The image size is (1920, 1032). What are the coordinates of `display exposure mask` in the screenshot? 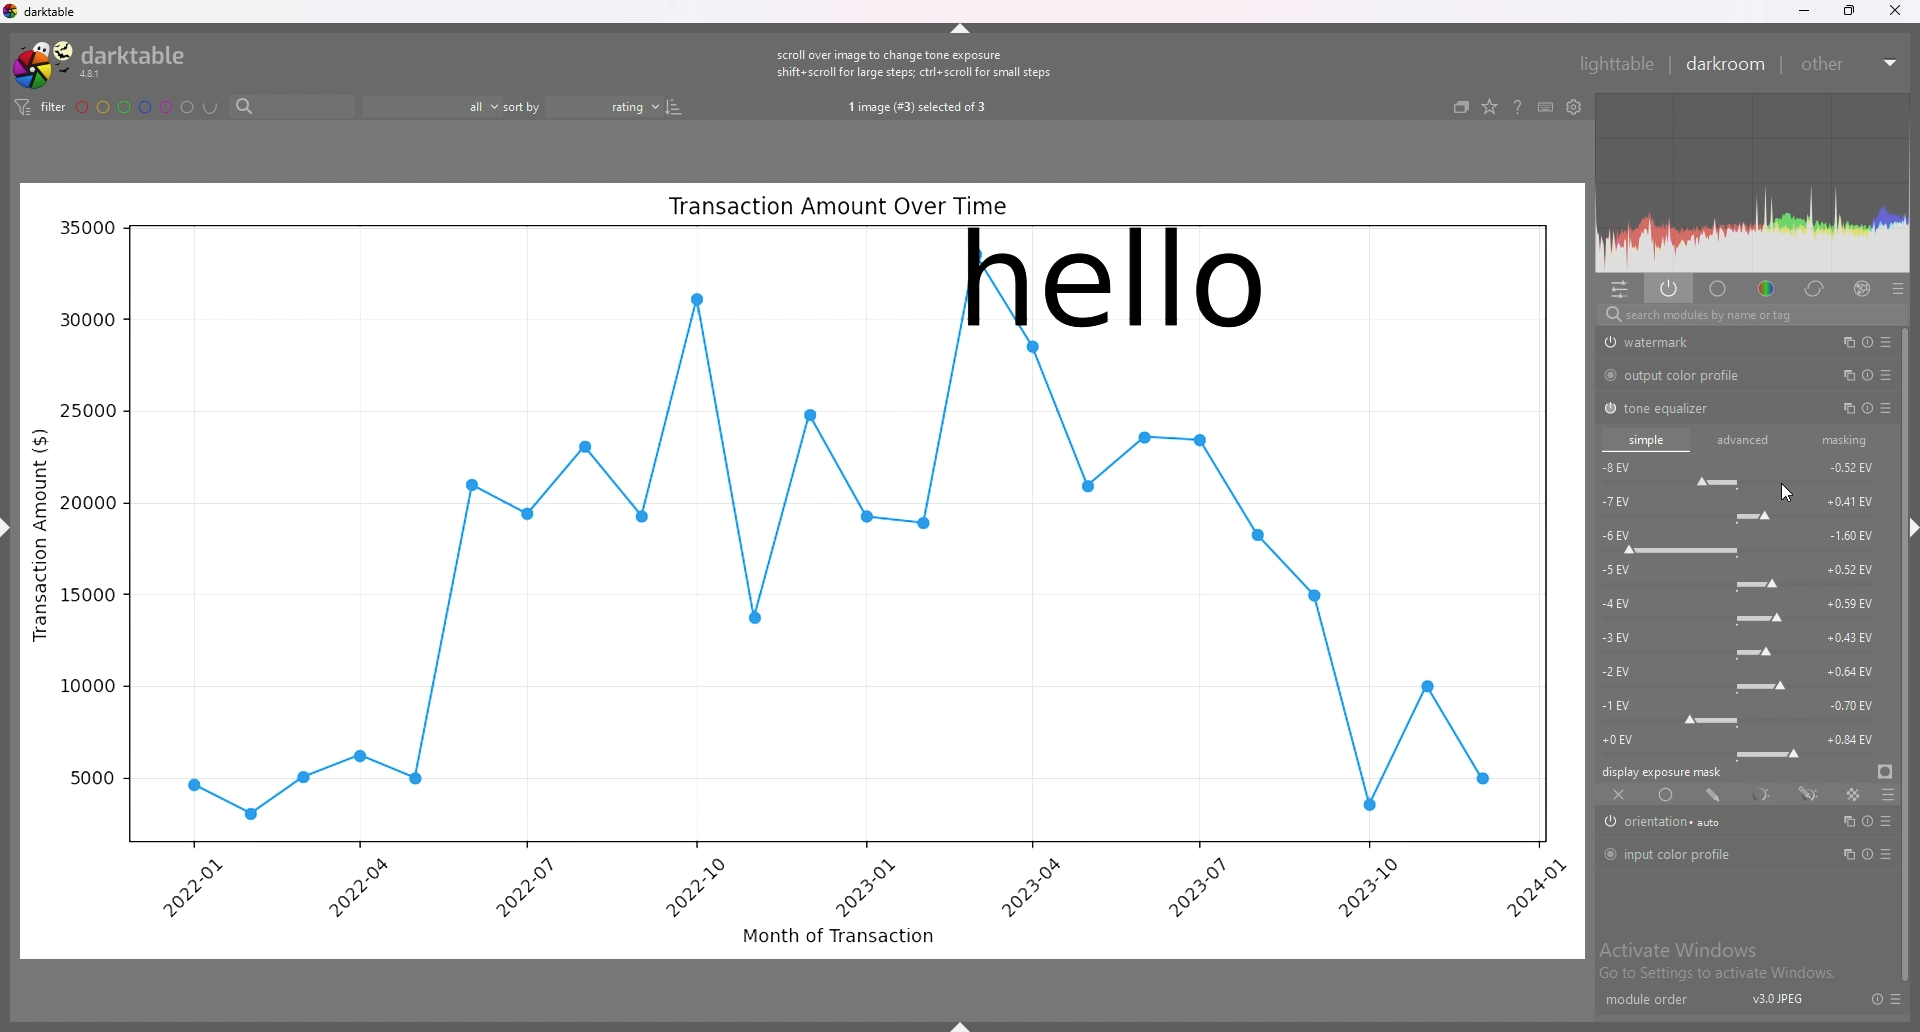 It's located at (1663, 771).